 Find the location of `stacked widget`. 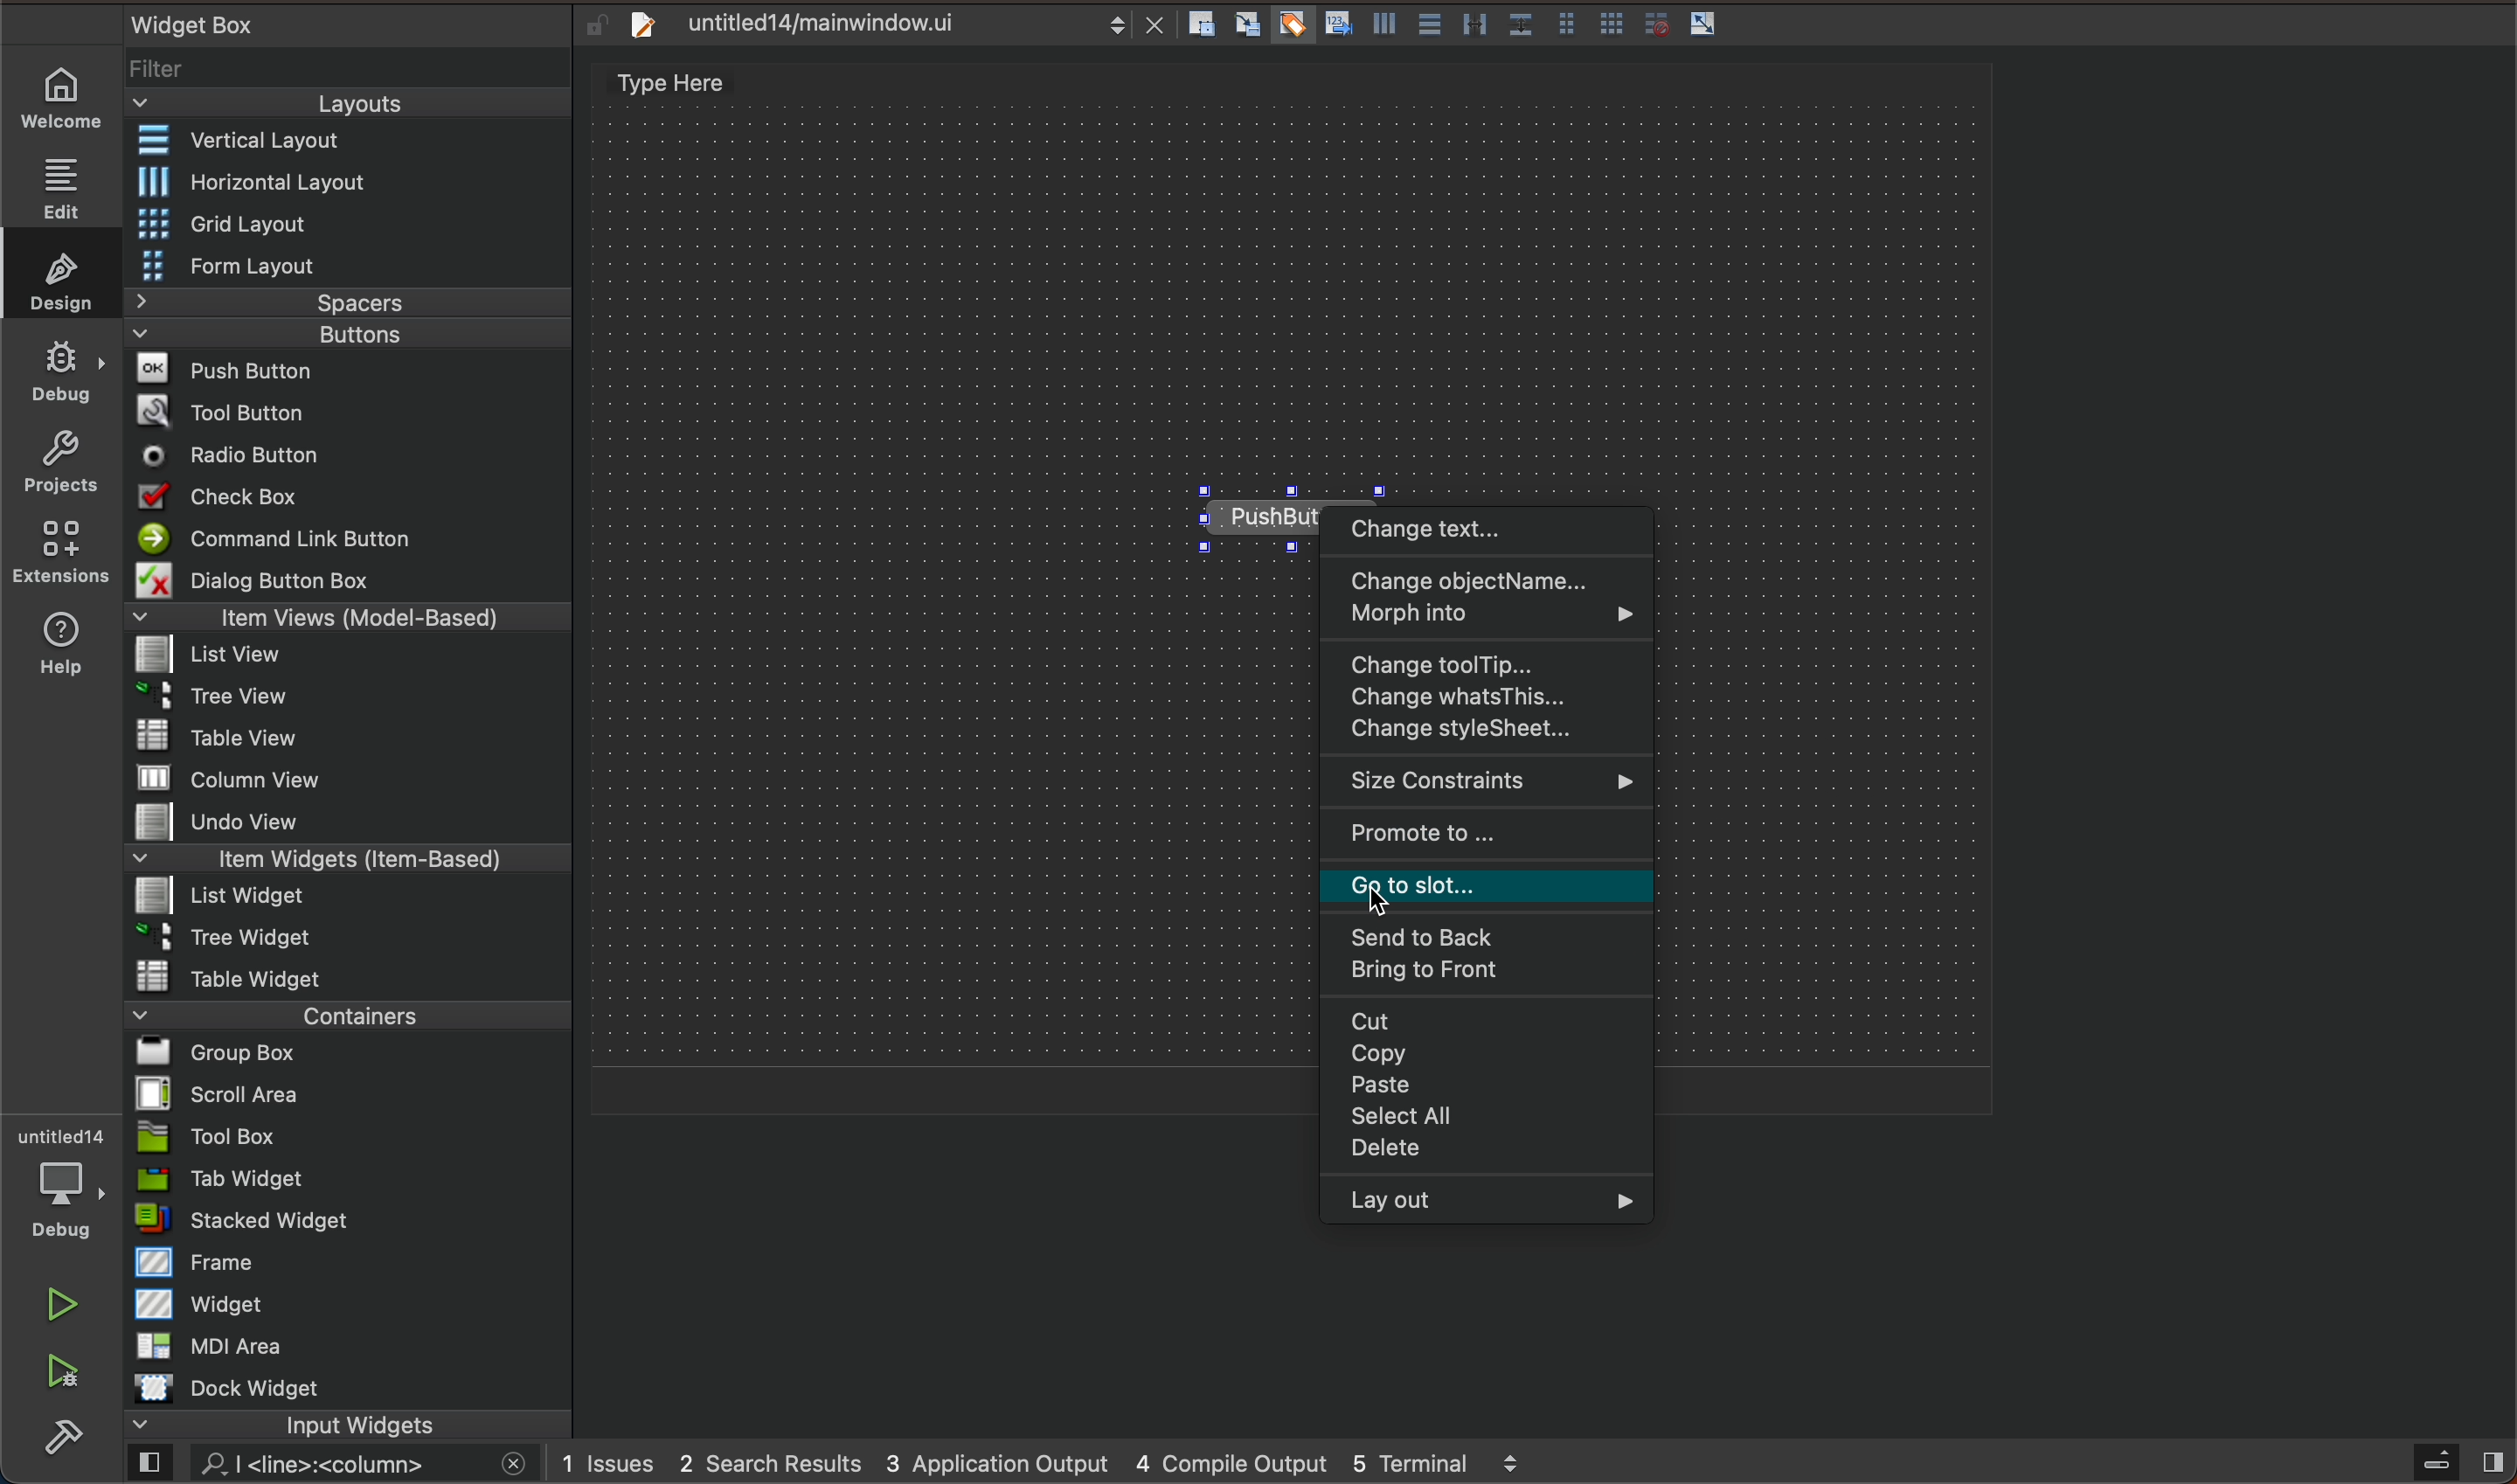

stacked widget is located at coordinates (353, 1219).